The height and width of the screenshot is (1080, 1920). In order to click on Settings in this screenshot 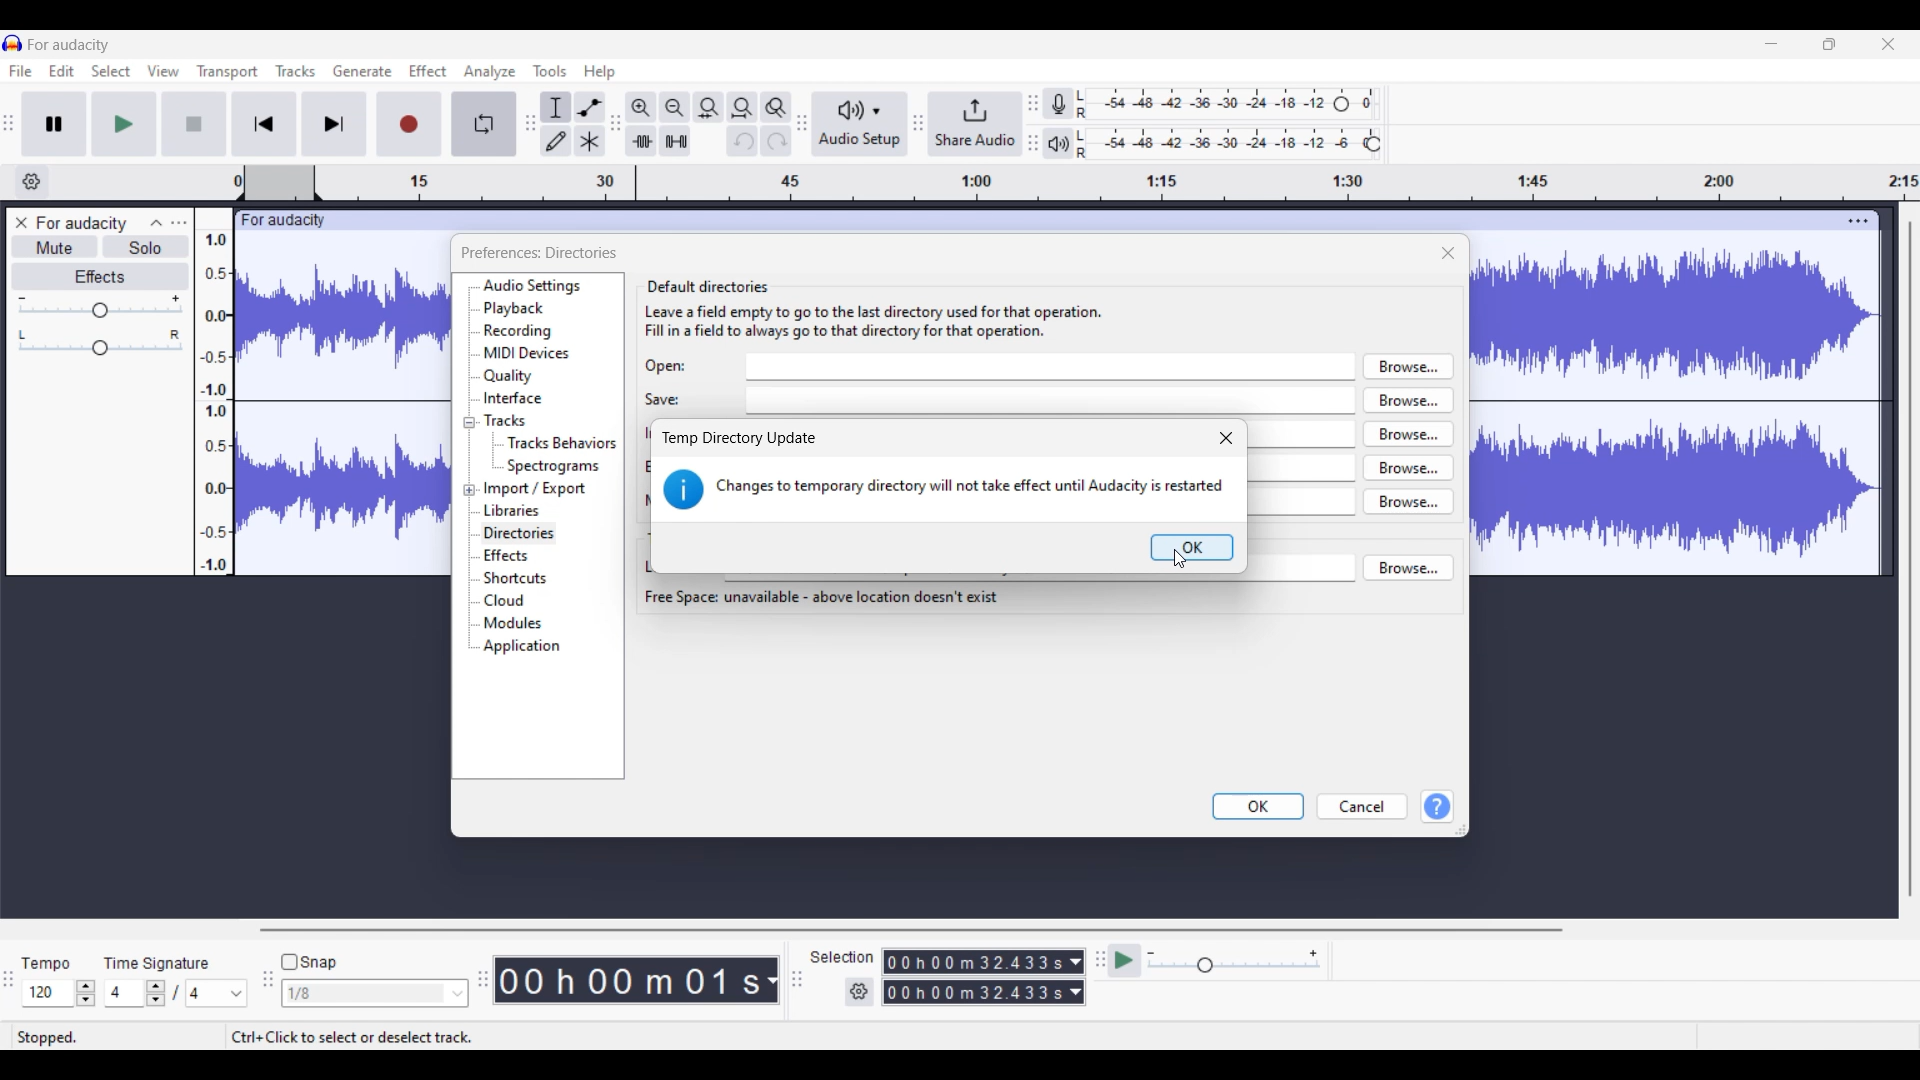, I will do `click(860, 992)`.